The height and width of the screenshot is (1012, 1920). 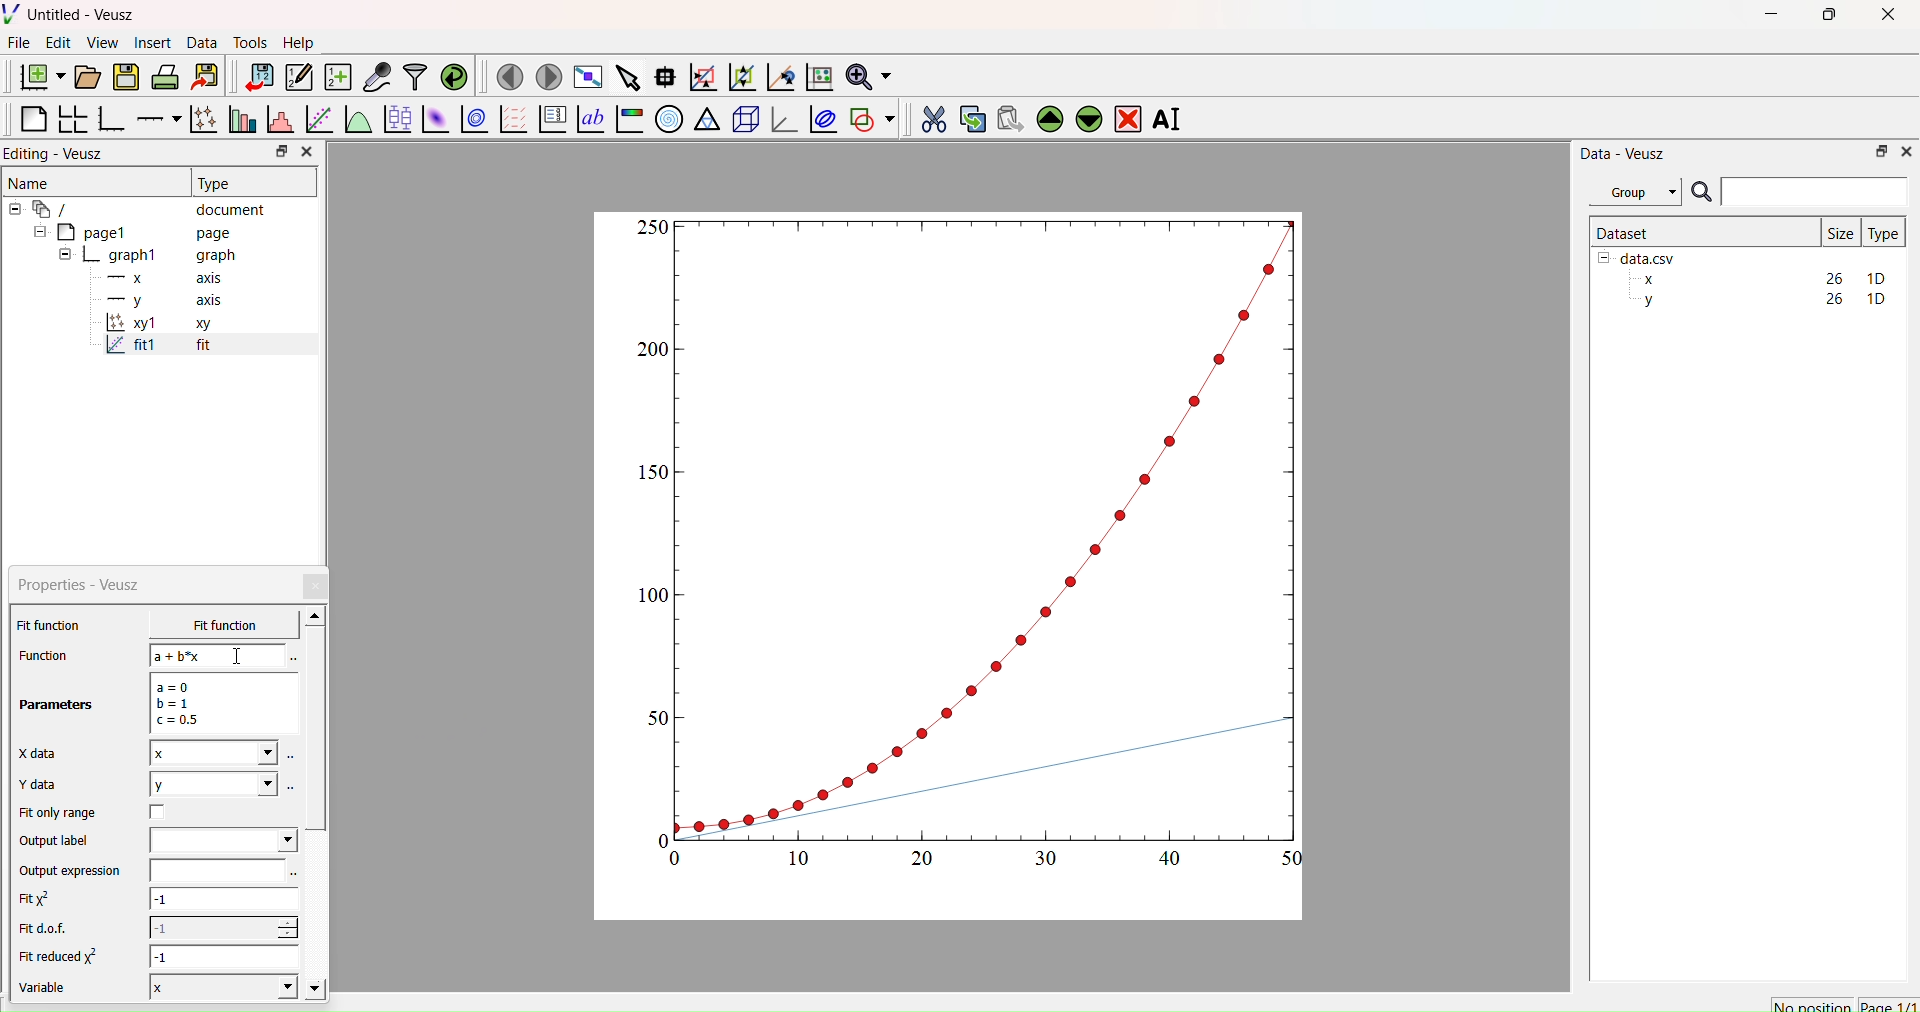 What do you see at coordinates (226, 956) in the screenshot?
I see `-1` at bounding box center [226, 956].